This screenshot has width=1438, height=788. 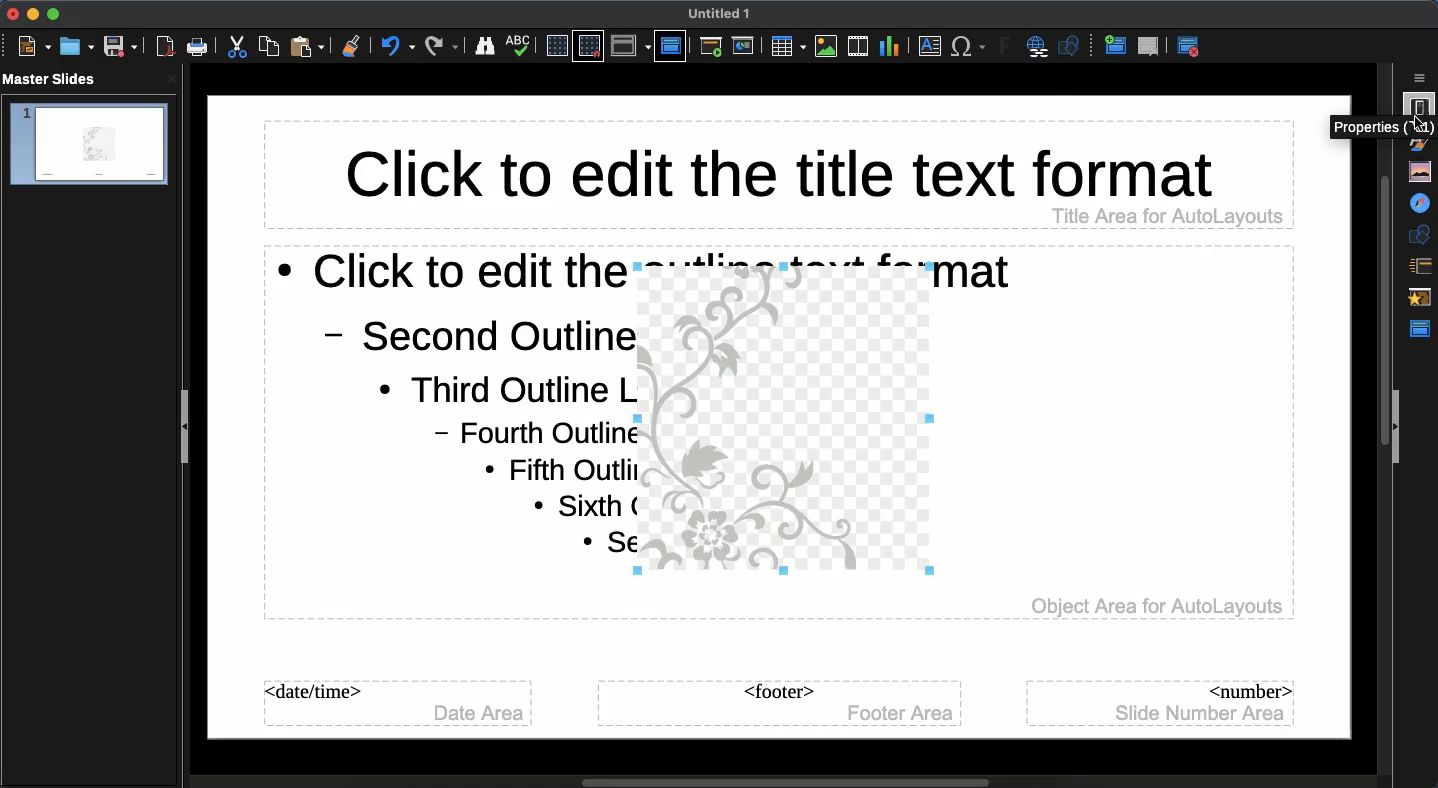 What do you see at coordinates (889, 45) in the screenshot?
I see `Chart` at bounding box center [889, 45].